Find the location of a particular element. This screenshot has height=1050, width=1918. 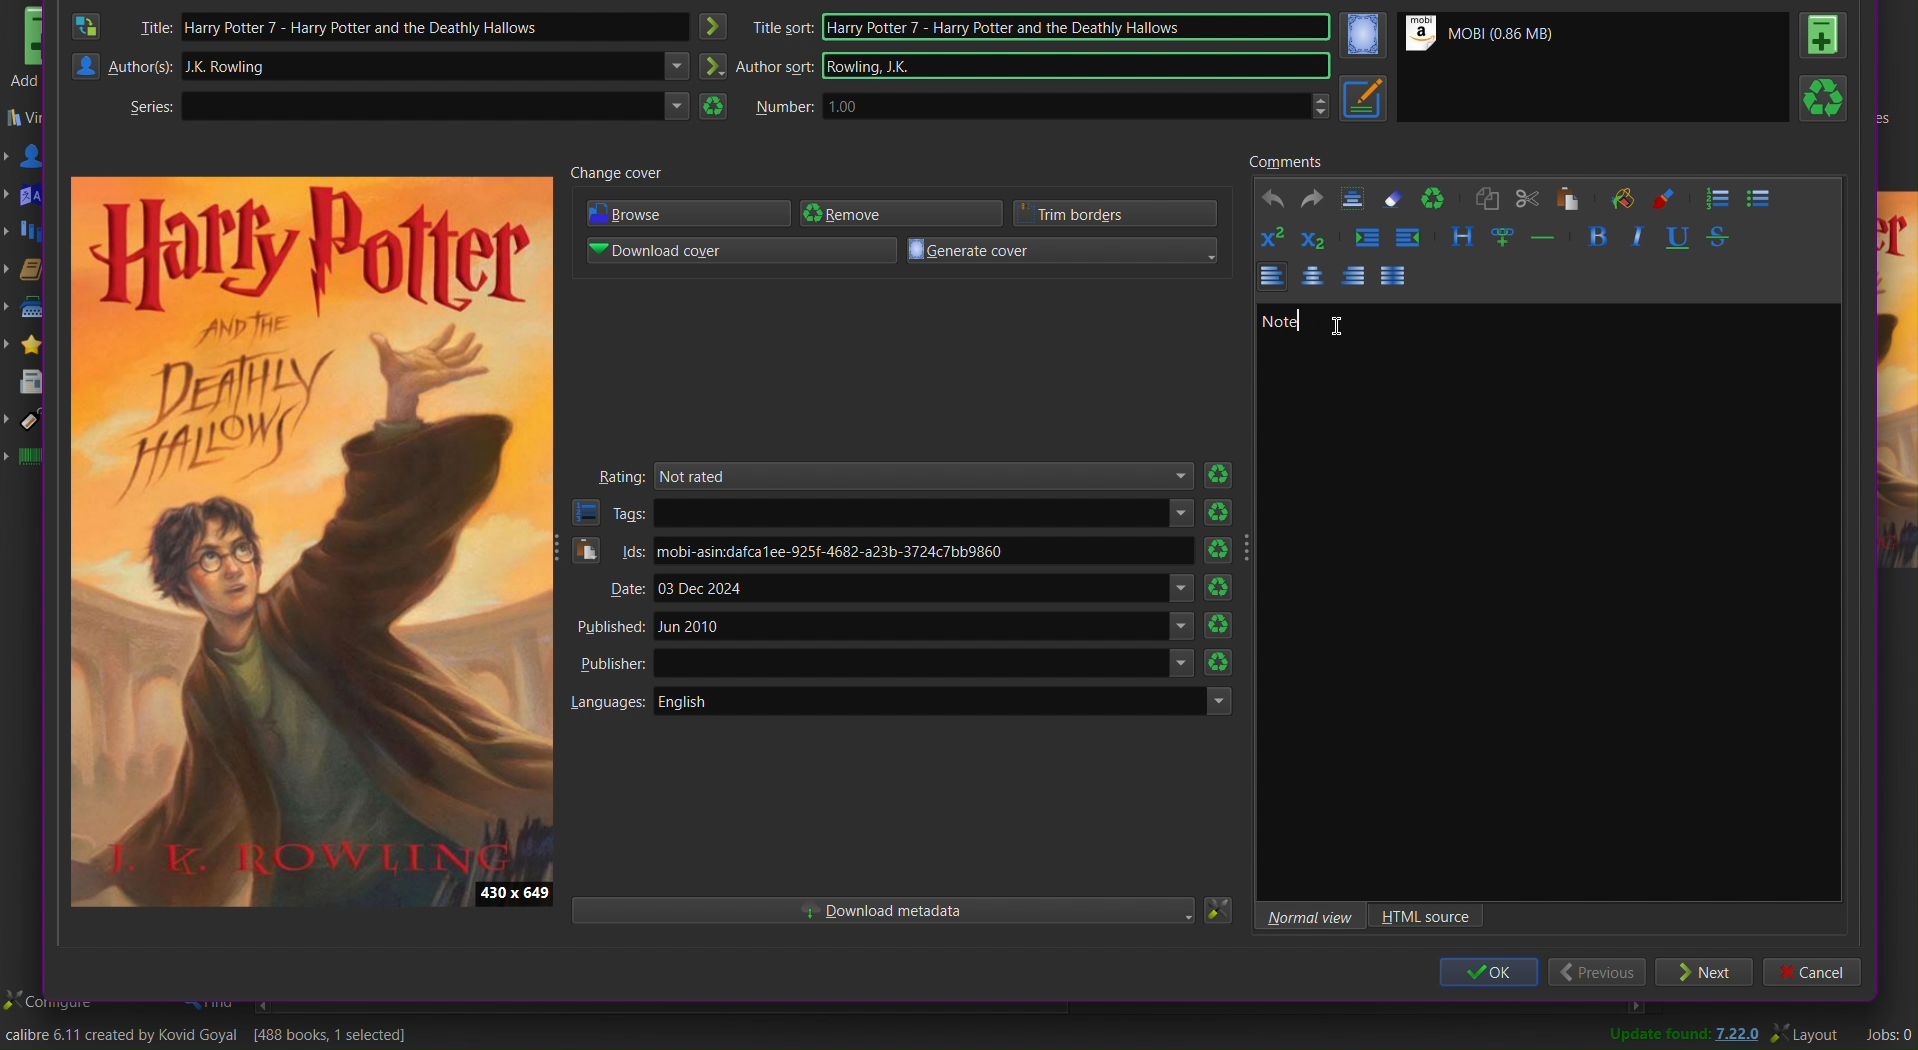

Increase indent is located at coordinates (1366, 238).